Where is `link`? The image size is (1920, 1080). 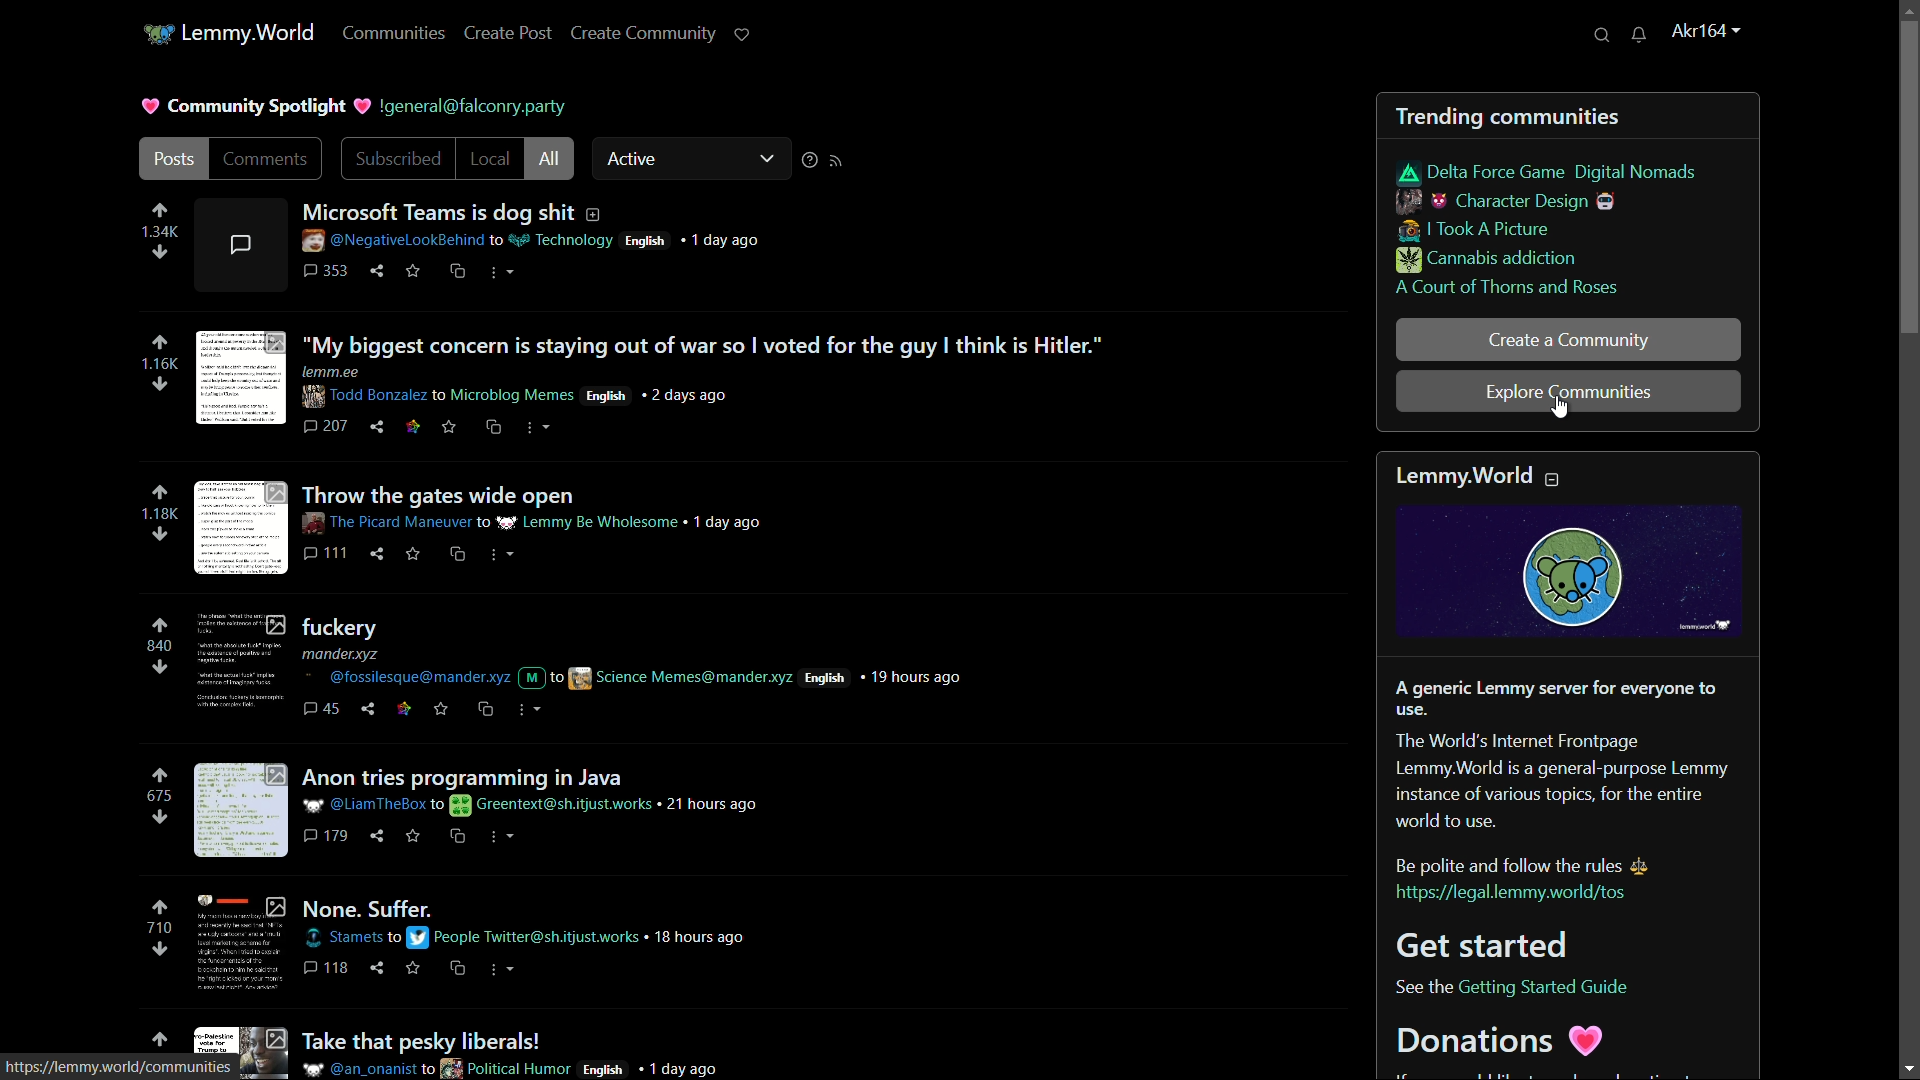 link is located at coordinates (413, 427).